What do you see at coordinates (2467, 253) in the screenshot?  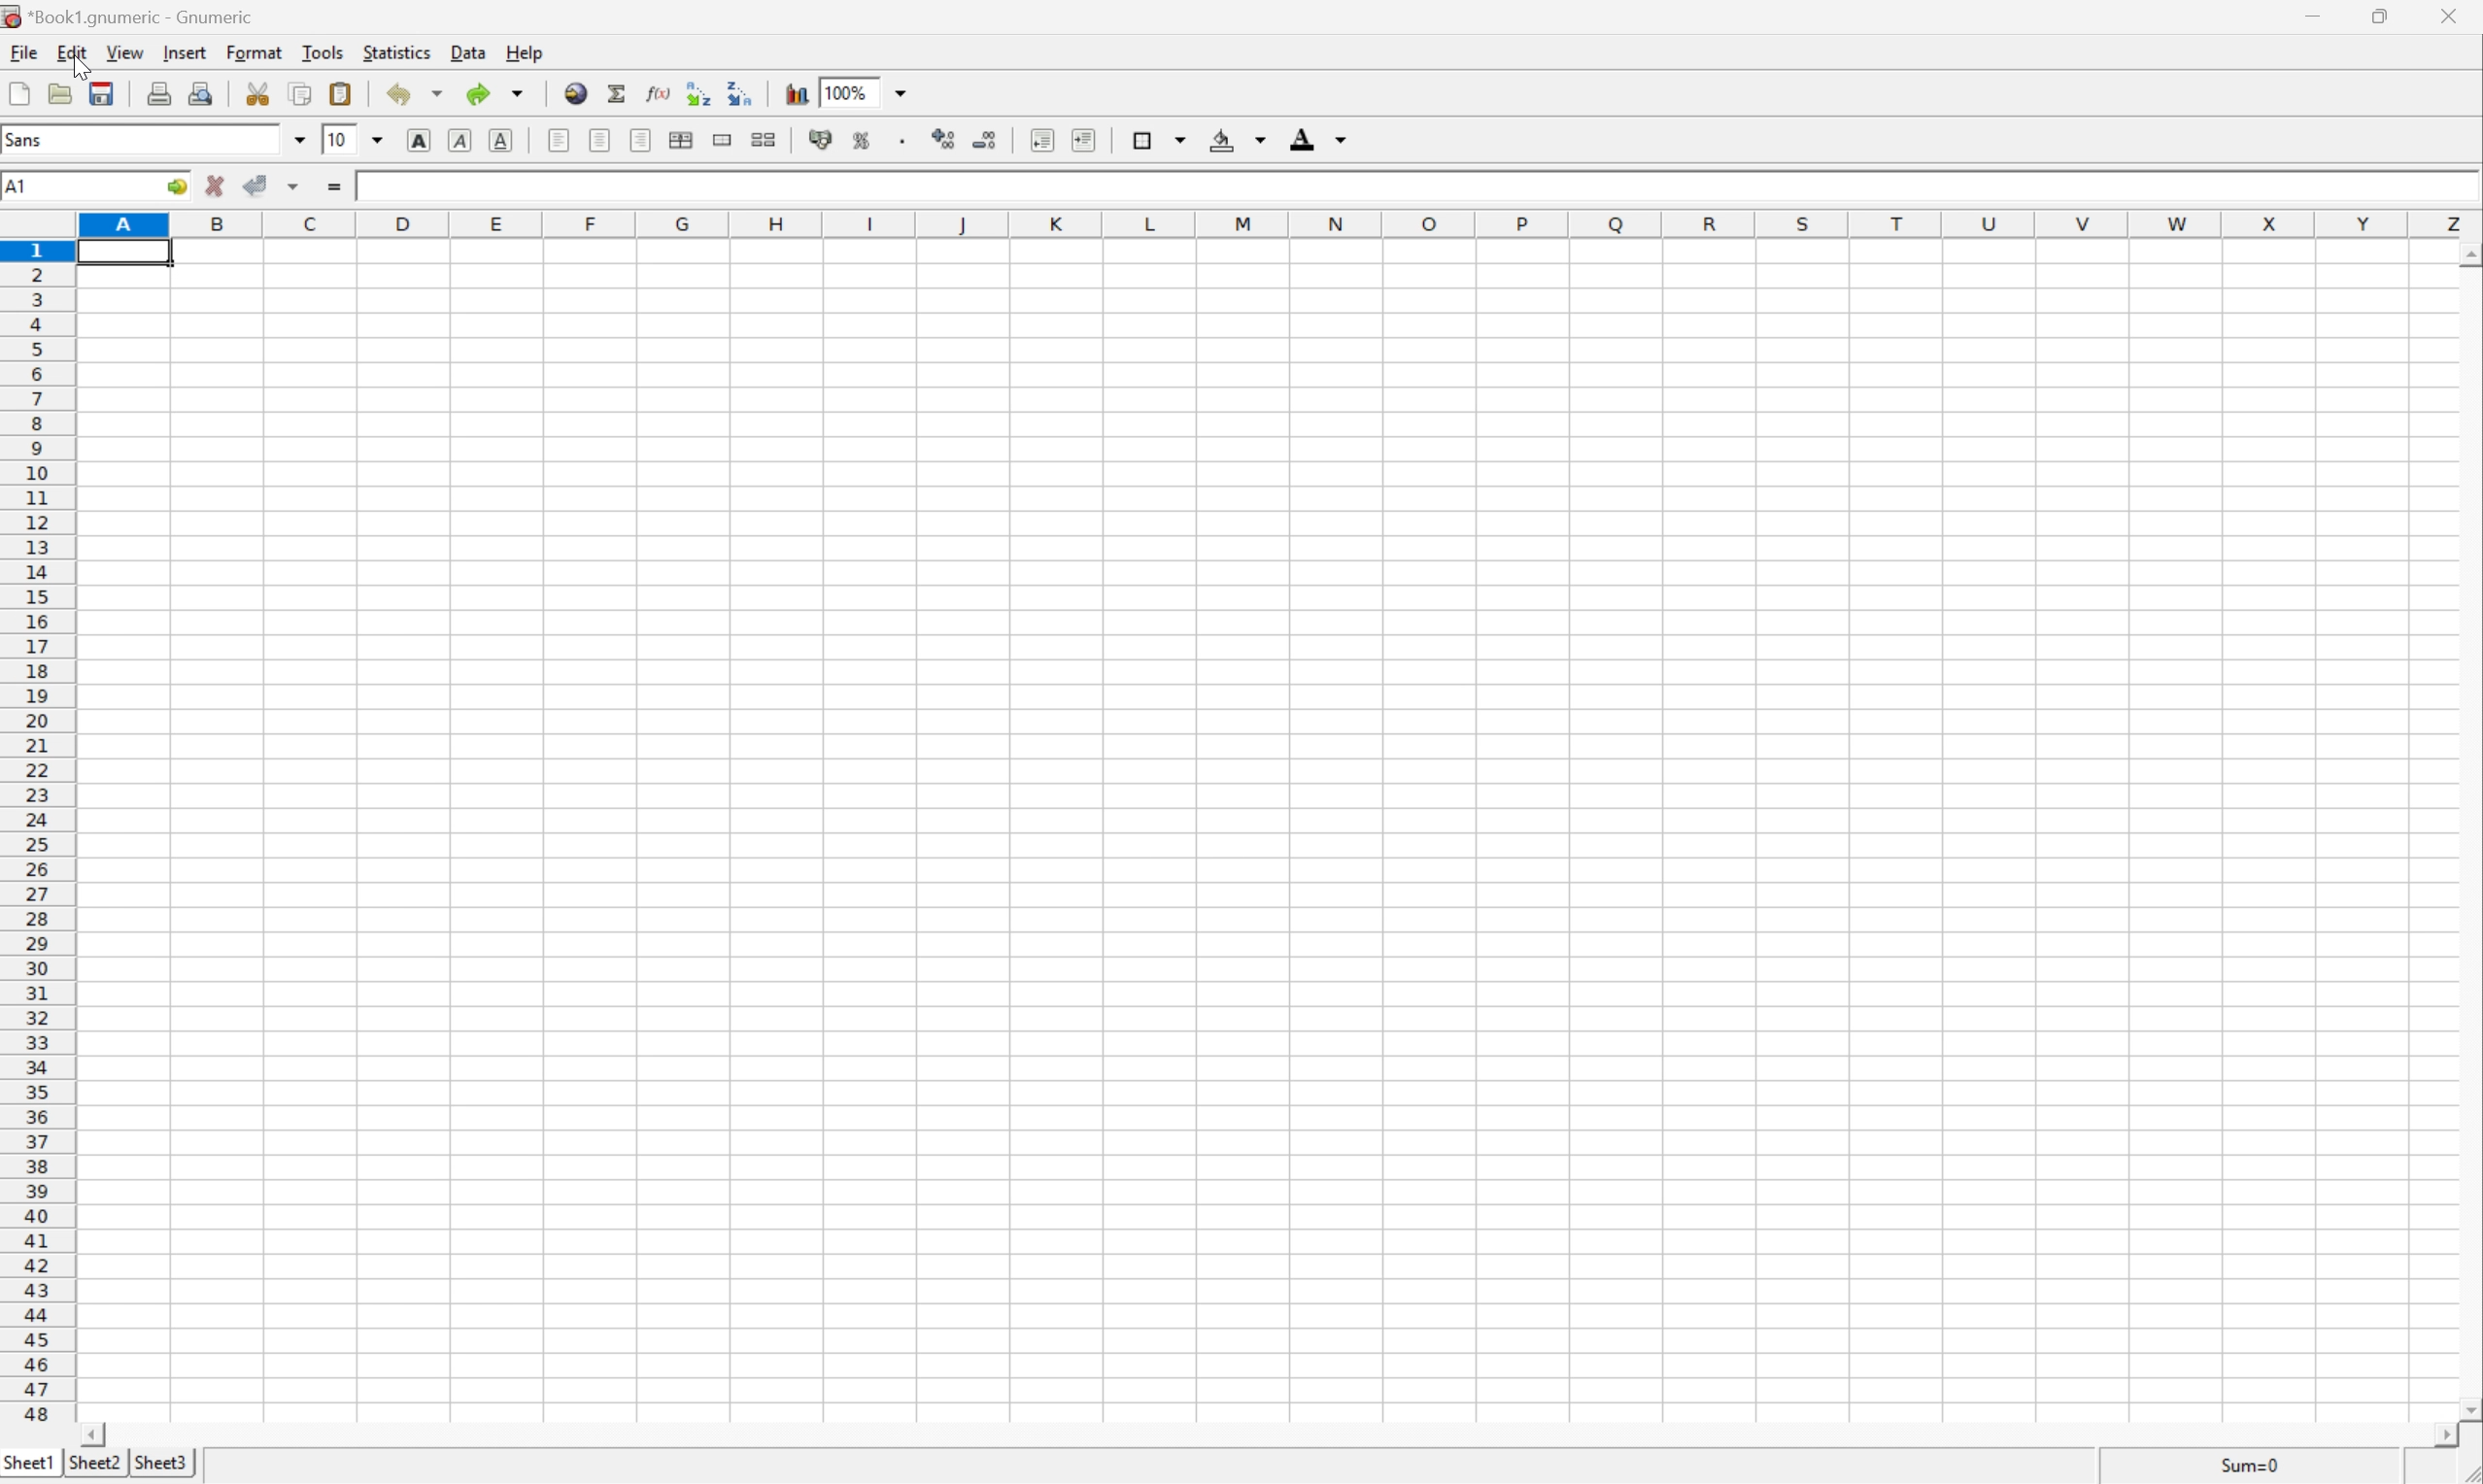 I see `scroll up` at bounding box center [2467, 253].